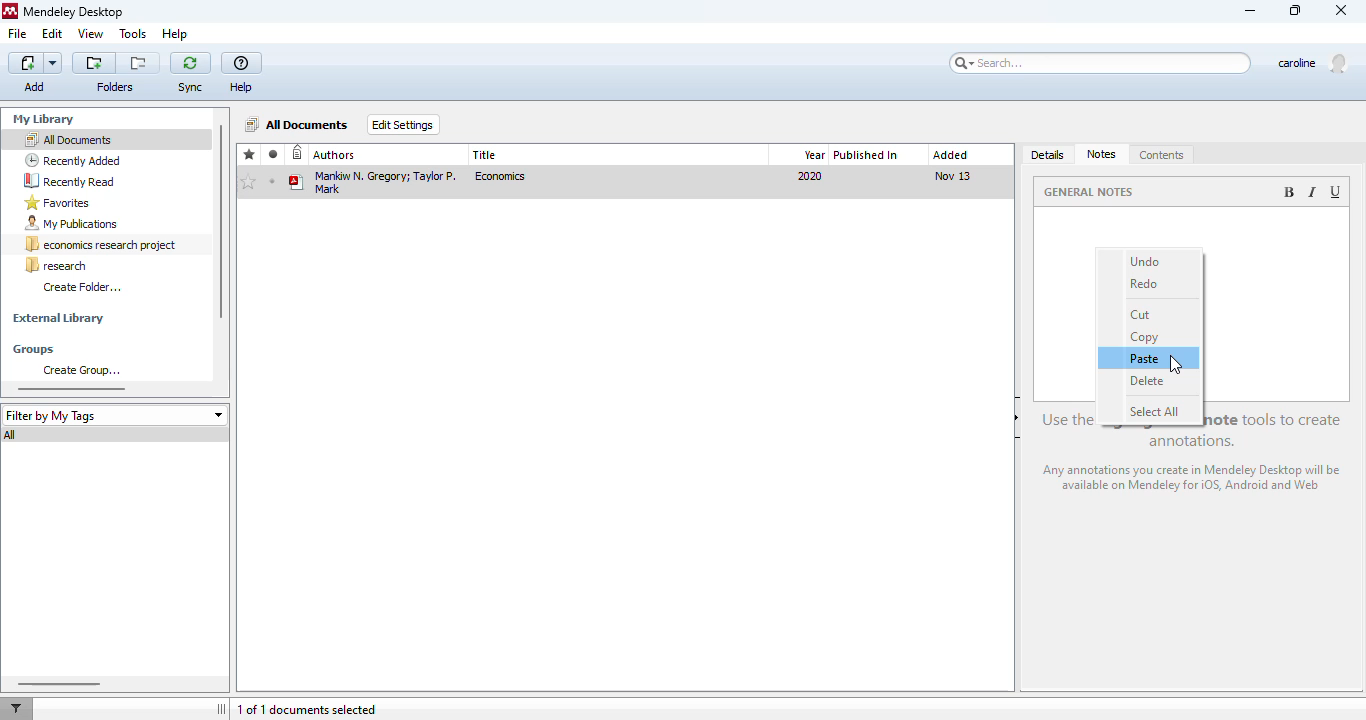 The height and width of the screenshot is (720, 1366). Describe the element at coordinates (17, 34) in the screenshot. I see `file` at that location.